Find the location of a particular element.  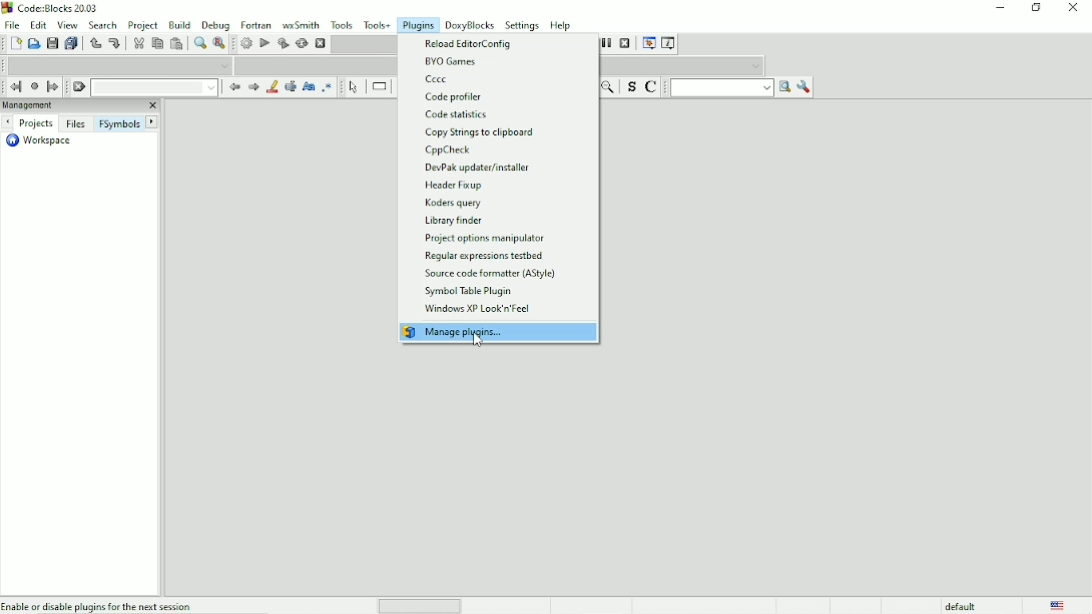

Show options window is located at coordinates (804, 87).